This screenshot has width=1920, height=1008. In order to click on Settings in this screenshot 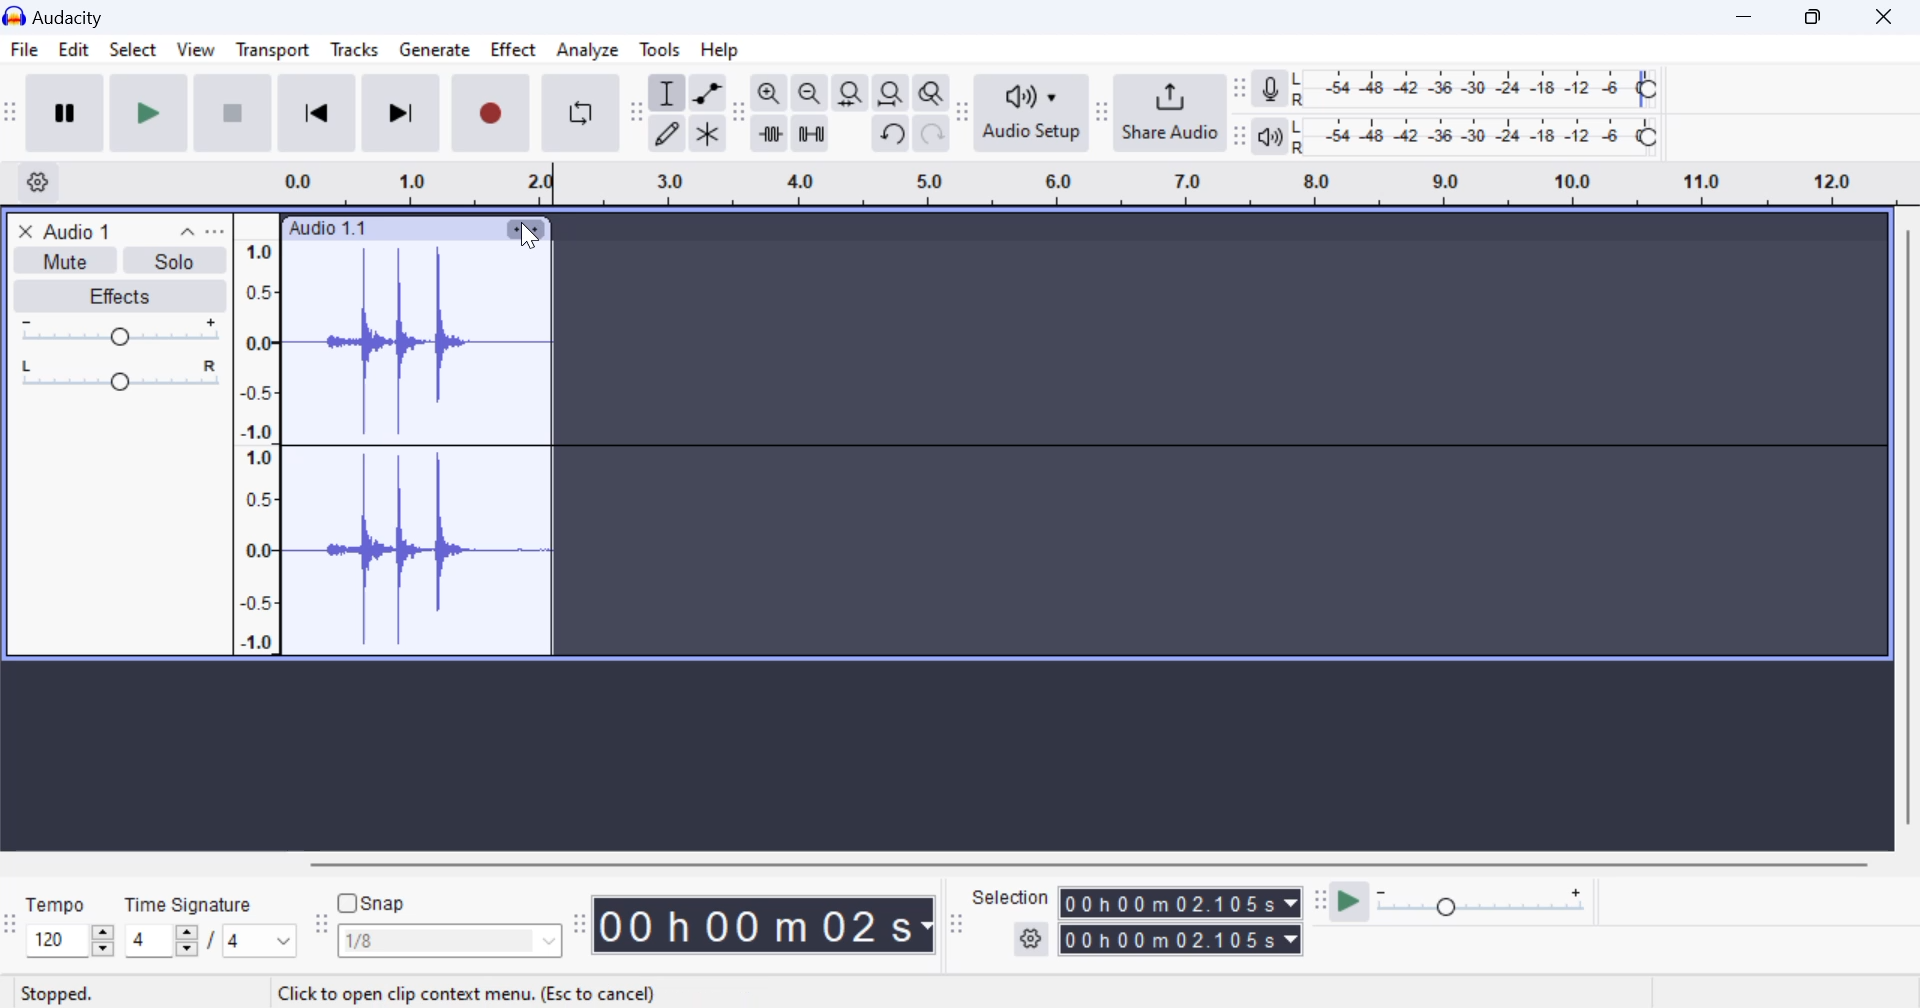, I will do `click(41, 181)`.